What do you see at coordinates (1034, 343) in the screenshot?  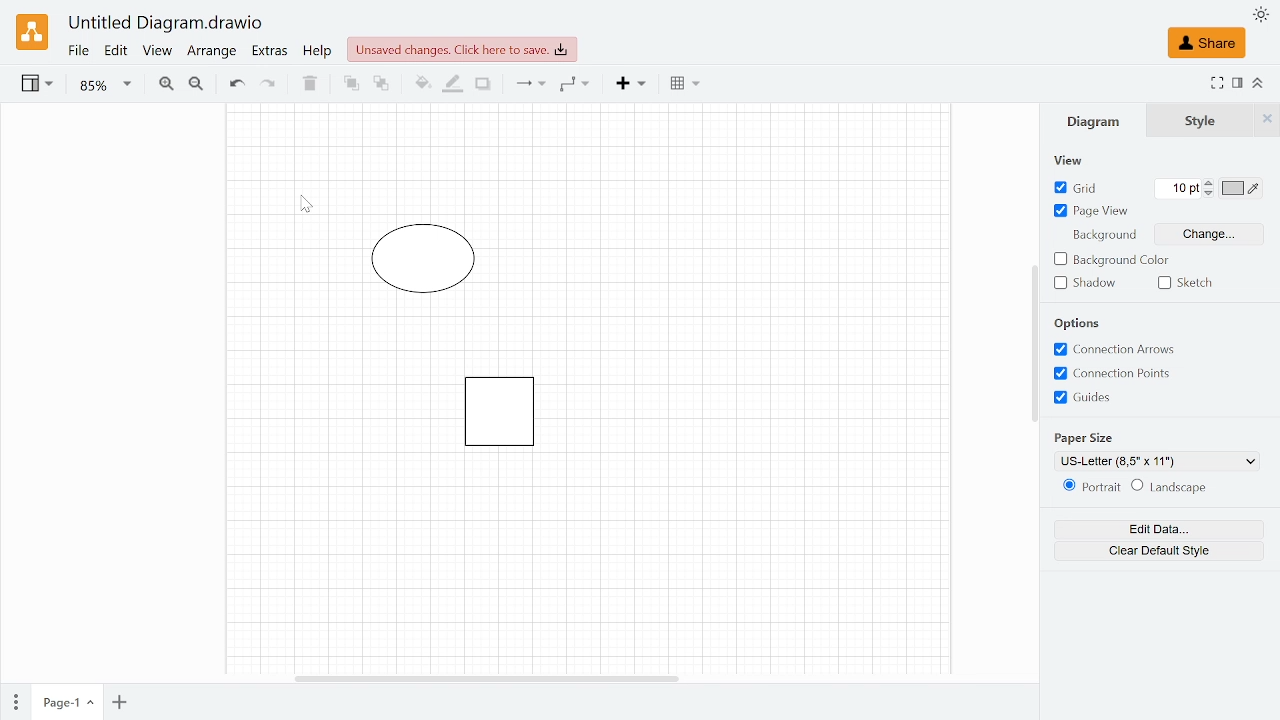 I see `Vertical scrollbar` at bounding box center [1034, 343].